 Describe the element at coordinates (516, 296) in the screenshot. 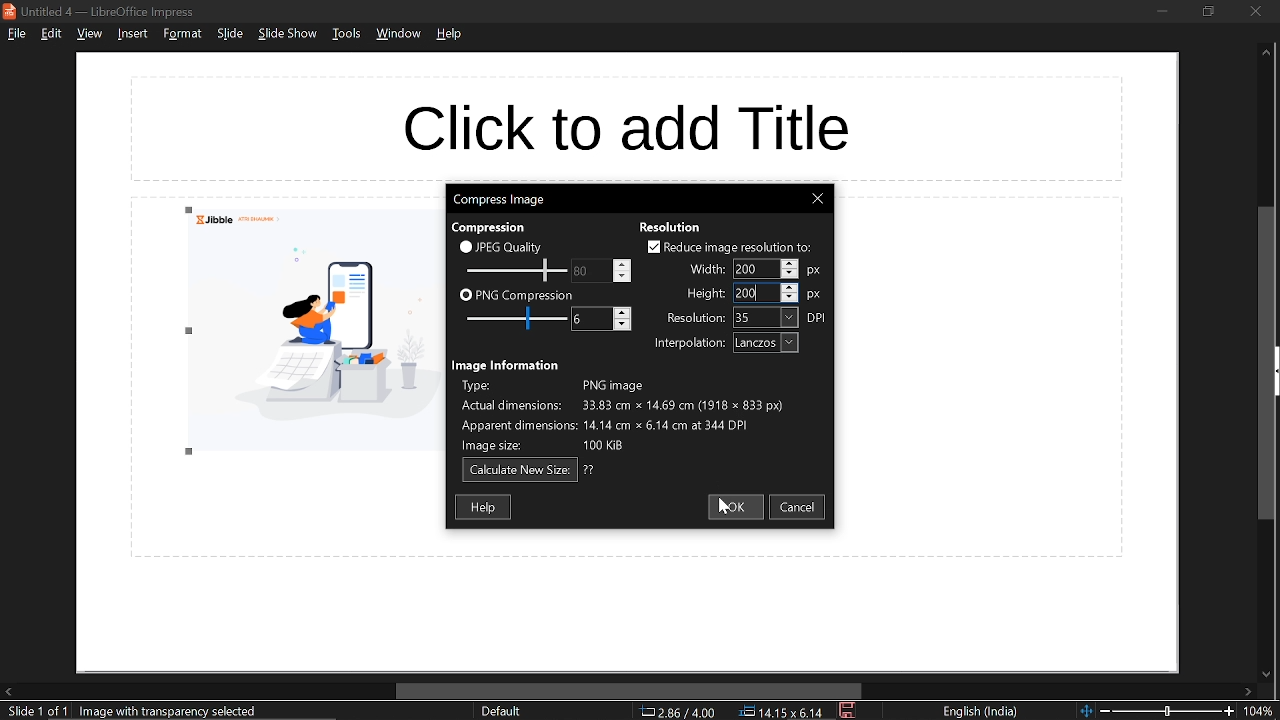

I see `PNG compression` at that location.